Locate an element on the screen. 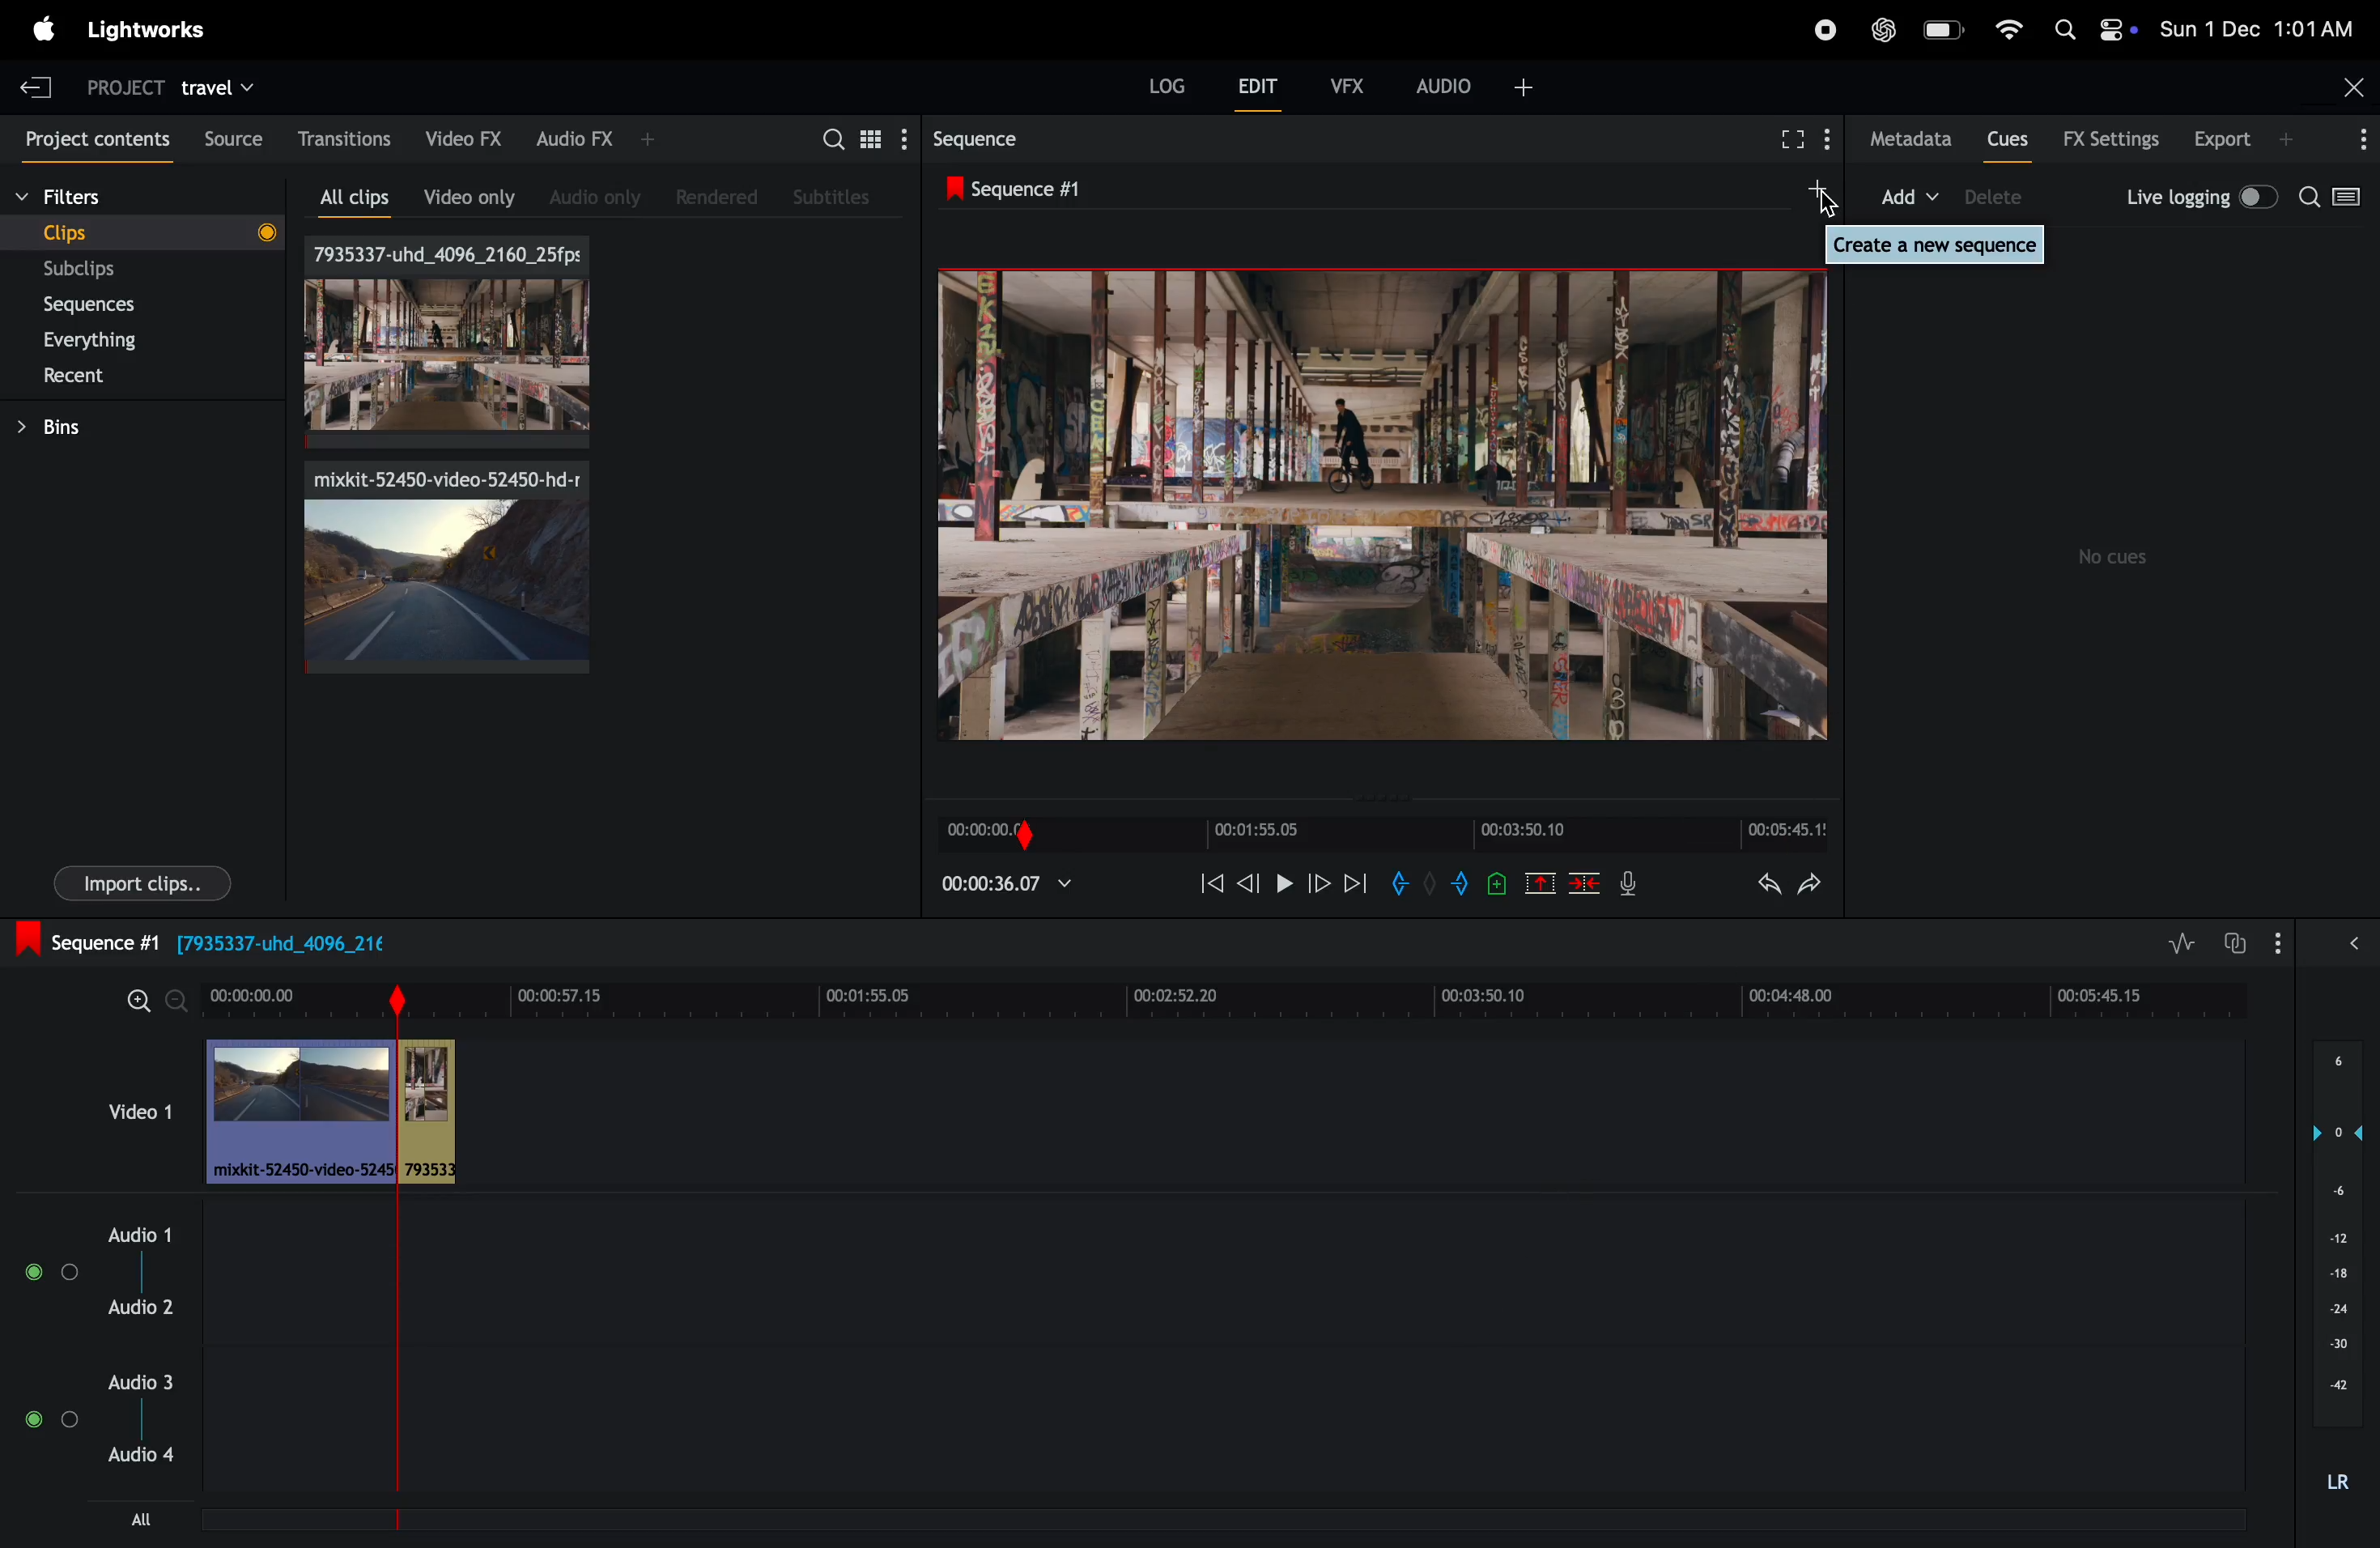  travel is located at coordinates (219, 84).